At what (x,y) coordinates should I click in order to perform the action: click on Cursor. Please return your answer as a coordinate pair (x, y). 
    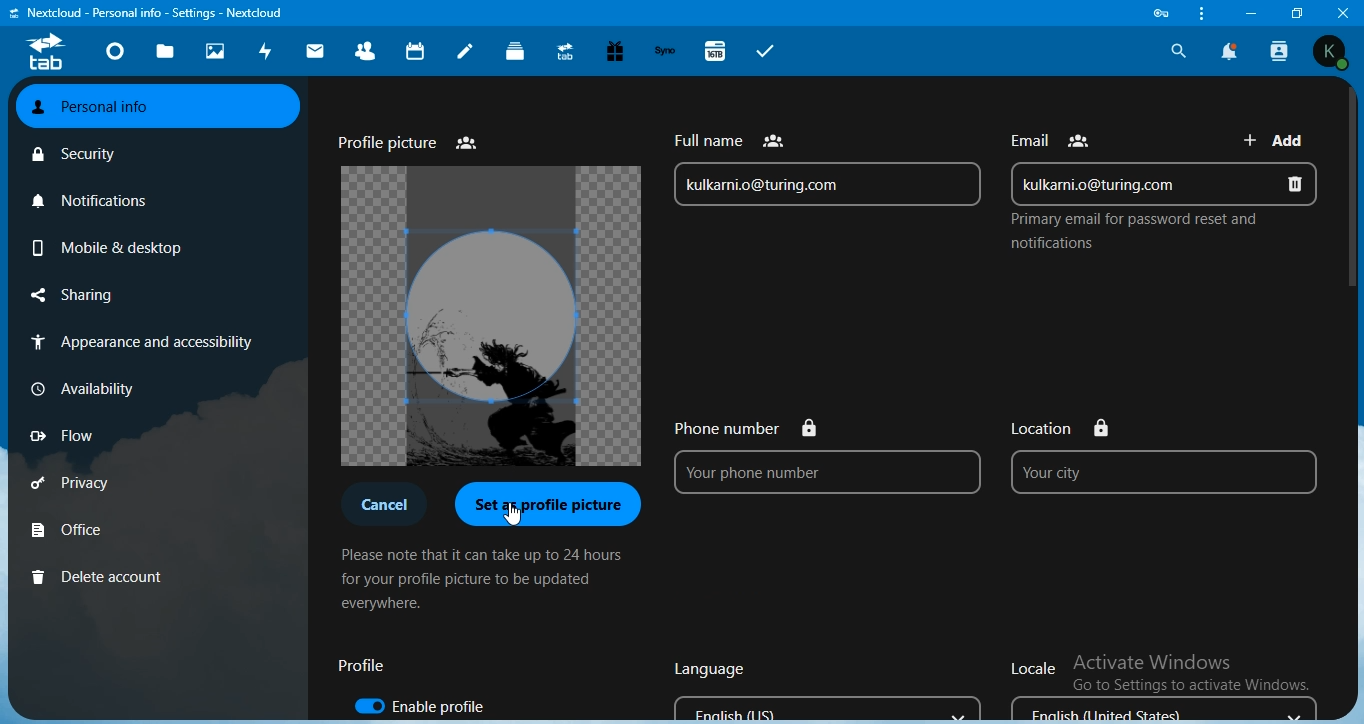
    Looking at the image, I should click on (512, 514).